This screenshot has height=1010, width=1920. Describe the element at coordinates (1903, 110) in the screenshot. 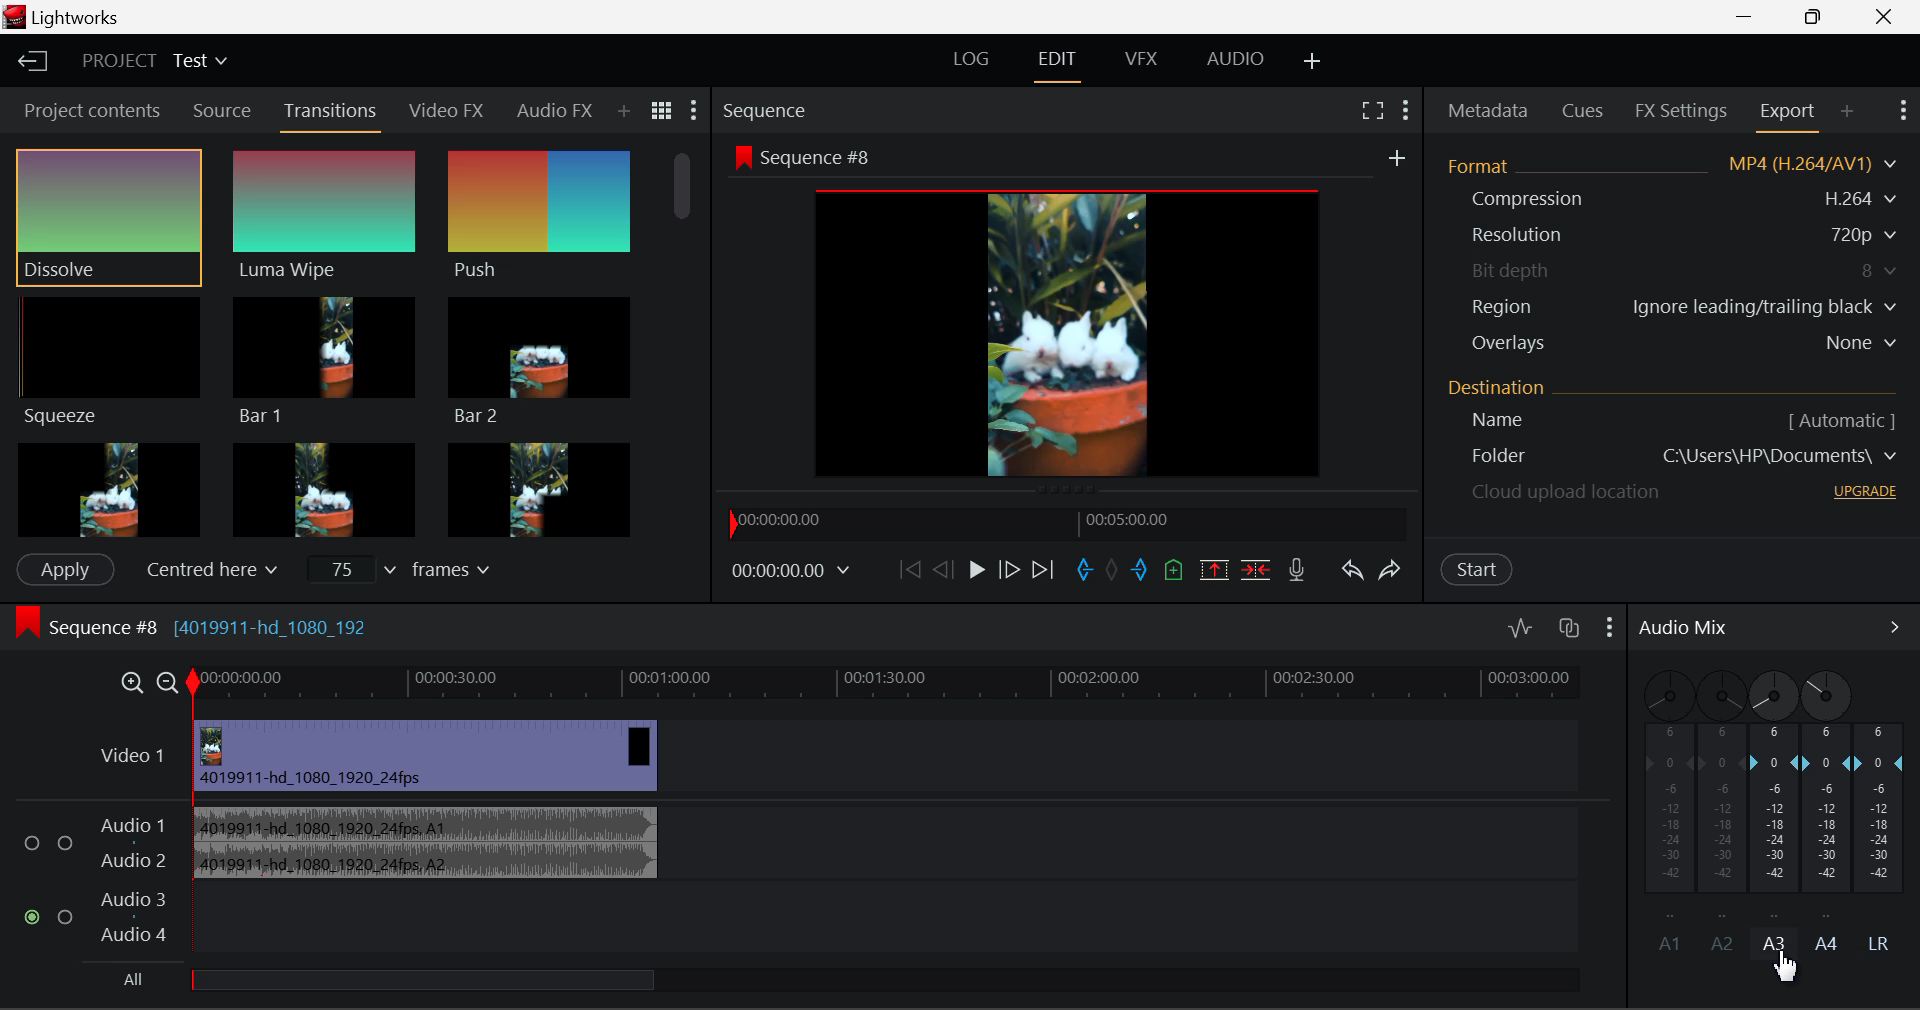

I see `Show Settings` at that location.